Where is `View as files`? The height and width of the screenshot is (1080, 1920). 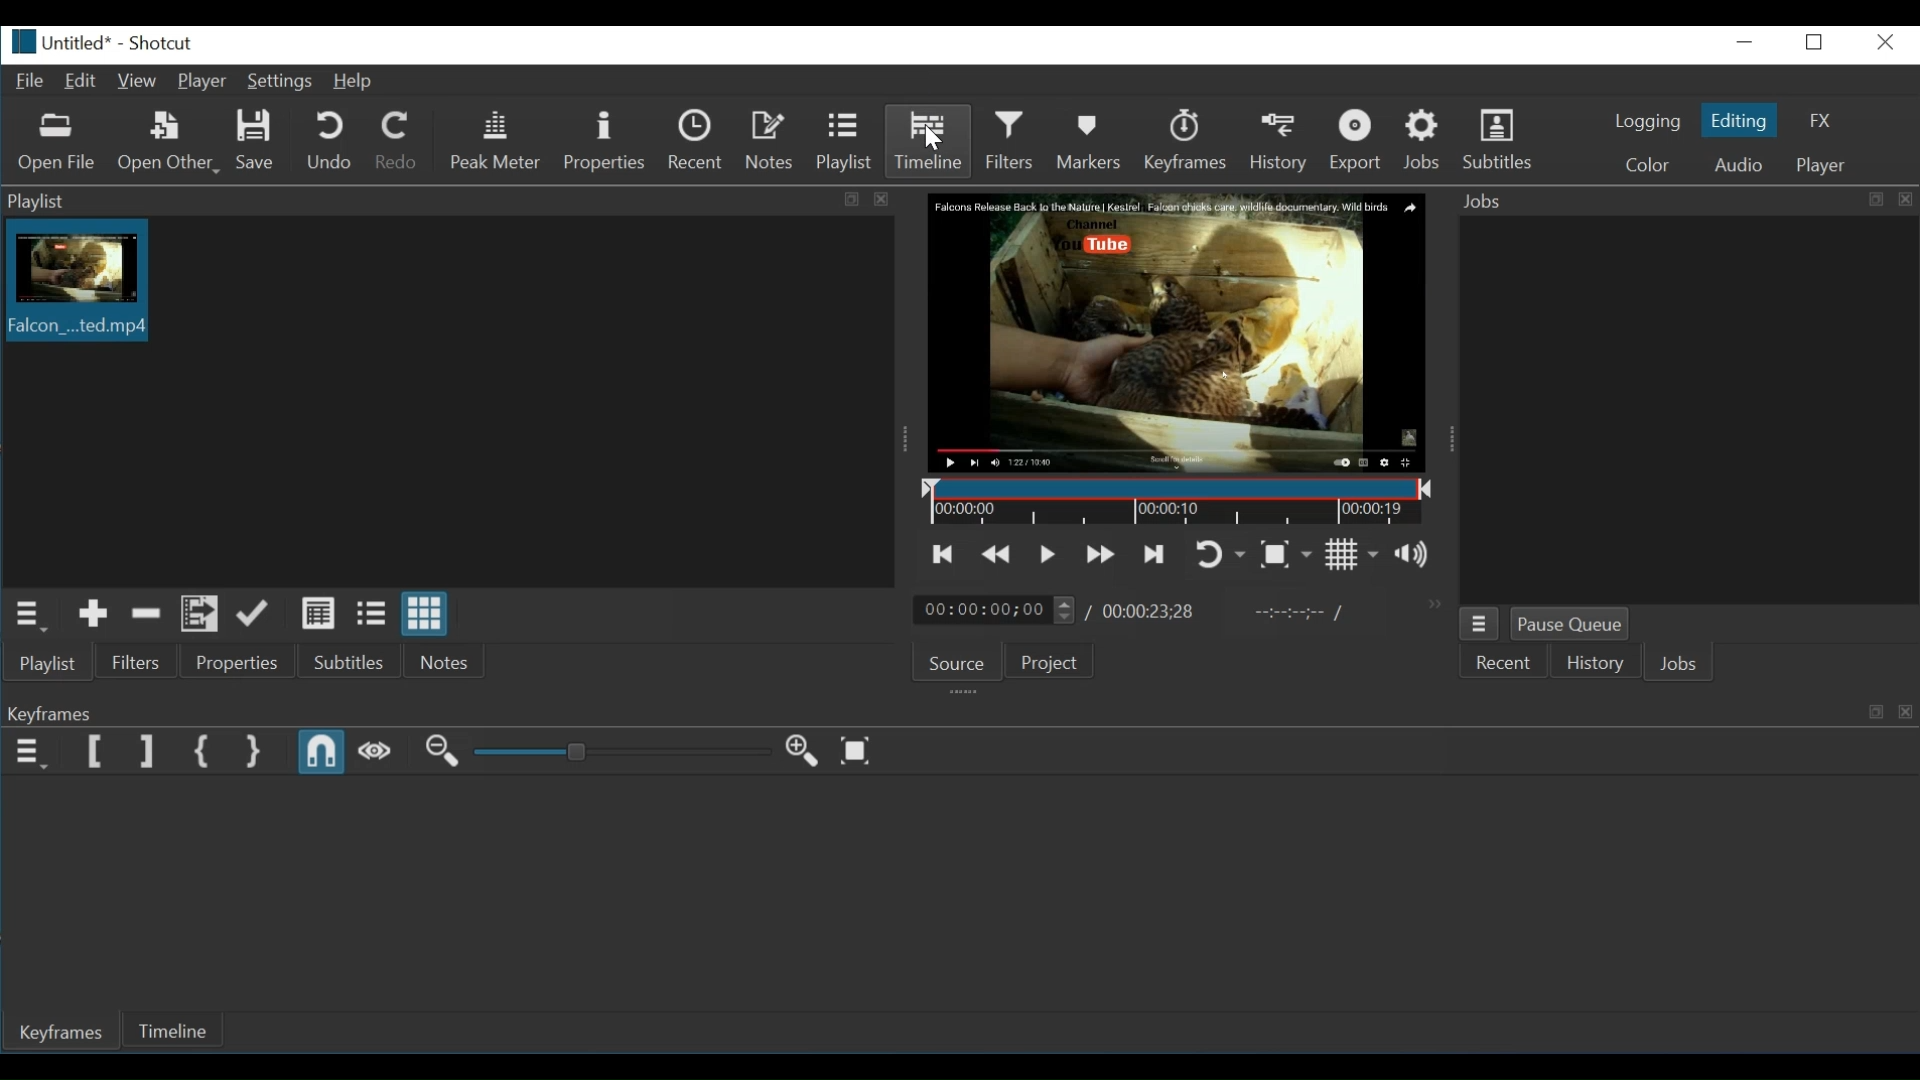 View as files is located at coordinates (370, 615).